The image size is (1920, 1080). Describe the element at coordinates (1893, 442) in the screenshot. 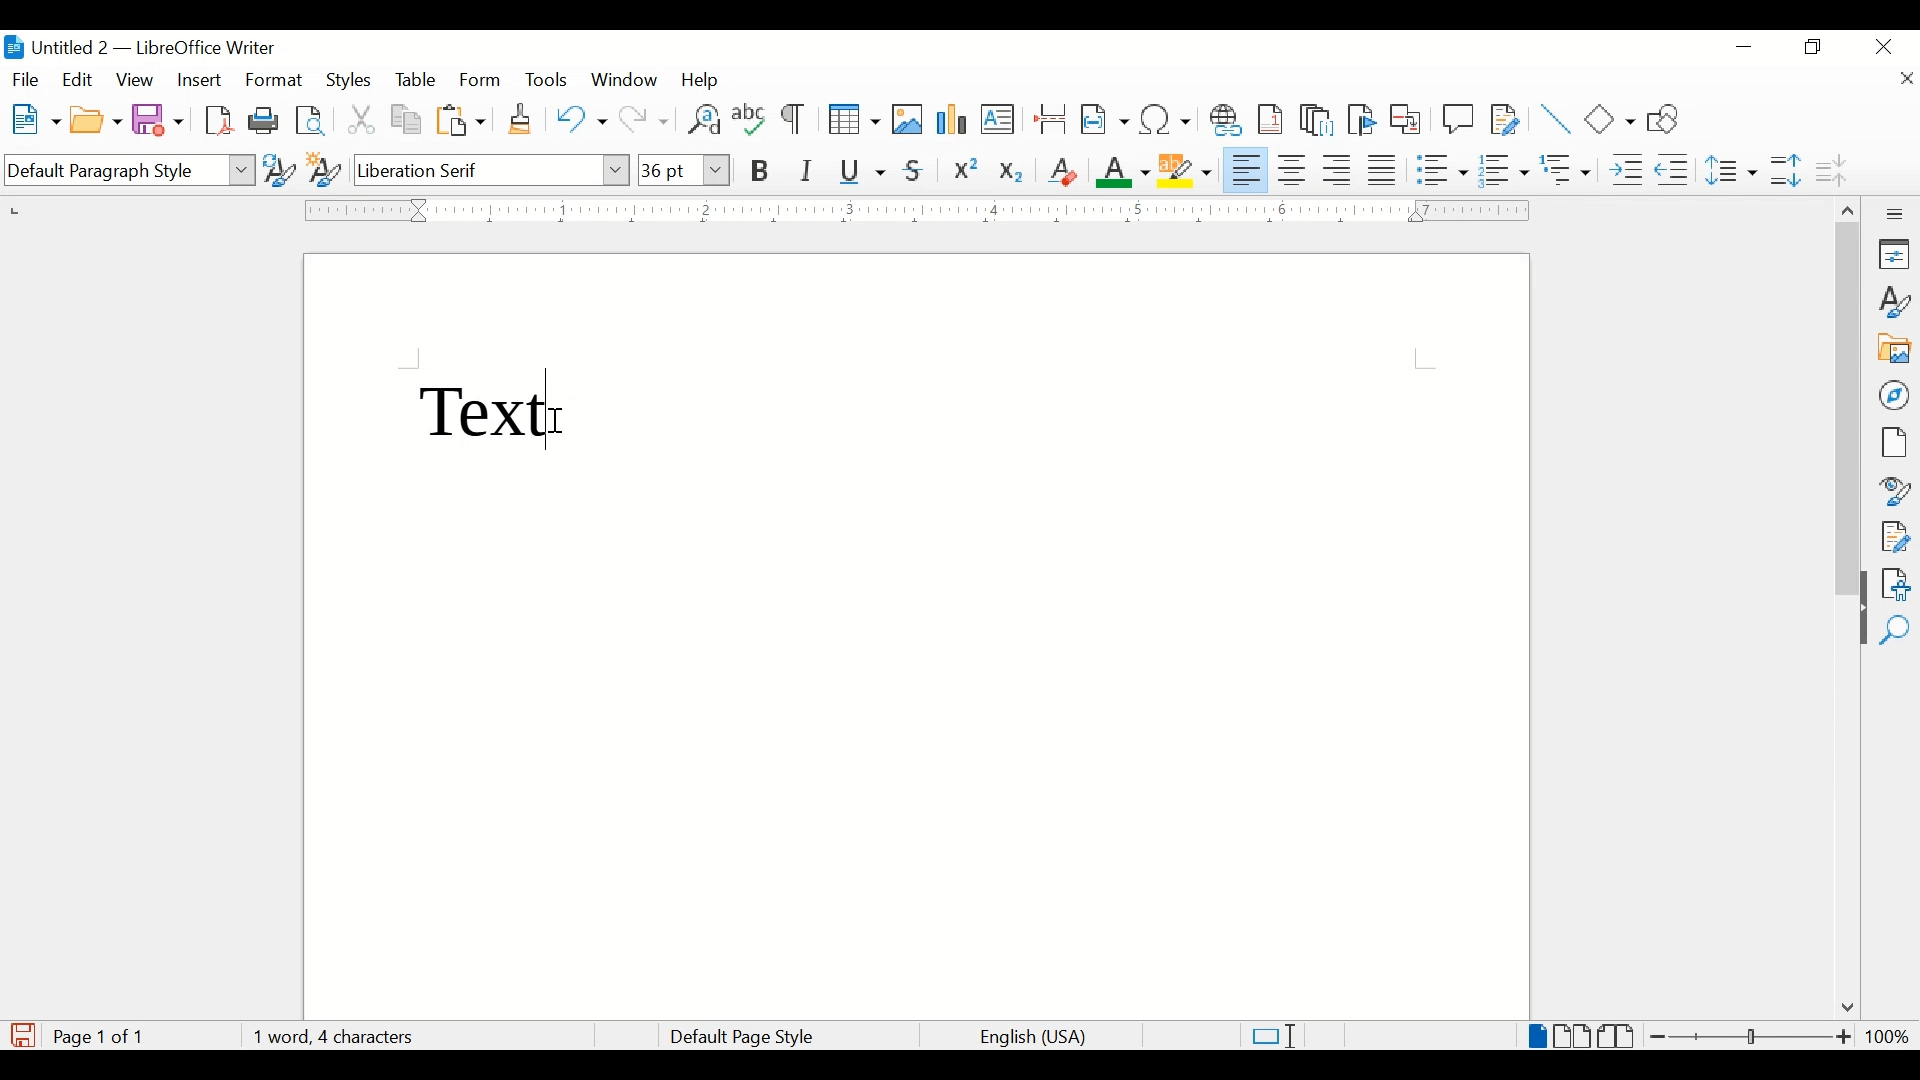

I see `page` at that location.